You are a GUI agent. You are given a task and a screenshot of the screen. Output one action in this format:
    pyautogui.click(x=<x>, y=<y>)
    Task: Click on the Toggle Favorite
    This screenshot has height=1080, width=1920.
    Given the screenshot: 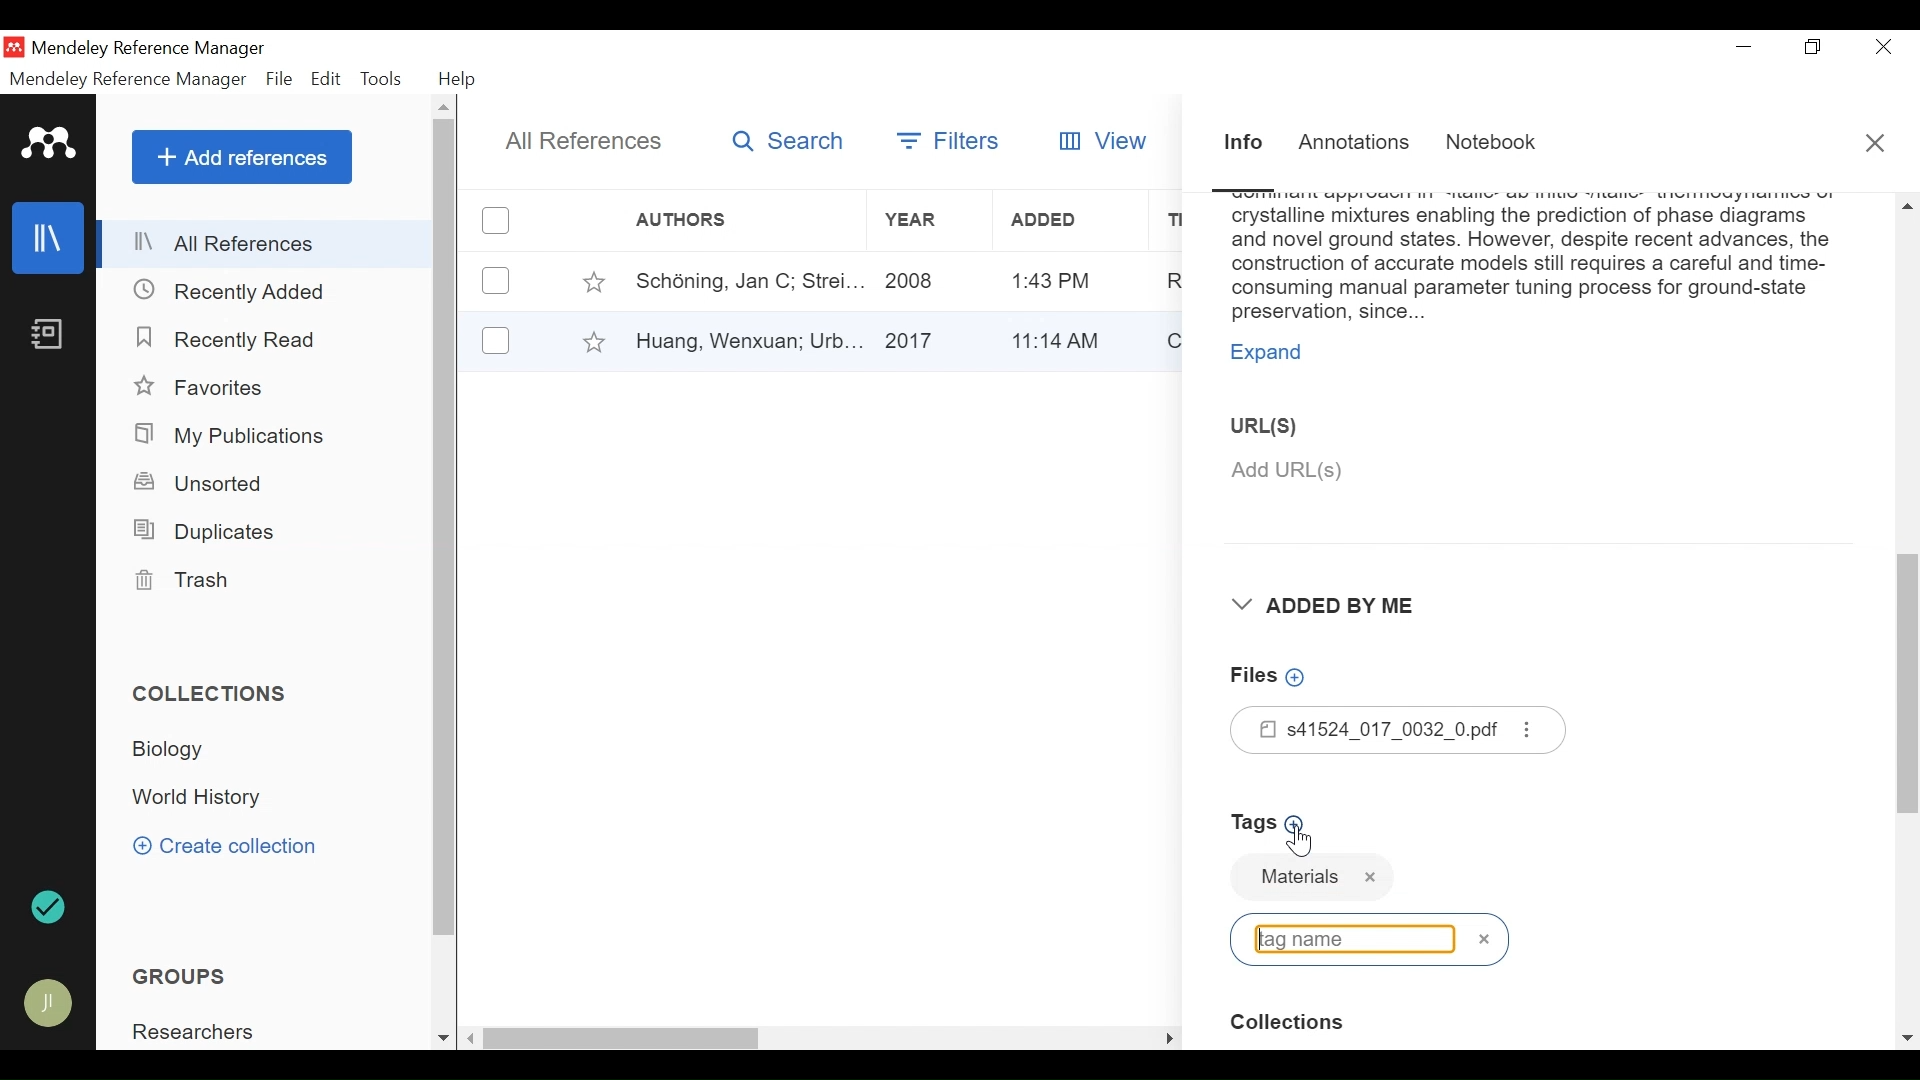 What is the action you would take?
    pyautogui.click(x=593, y=281)
    